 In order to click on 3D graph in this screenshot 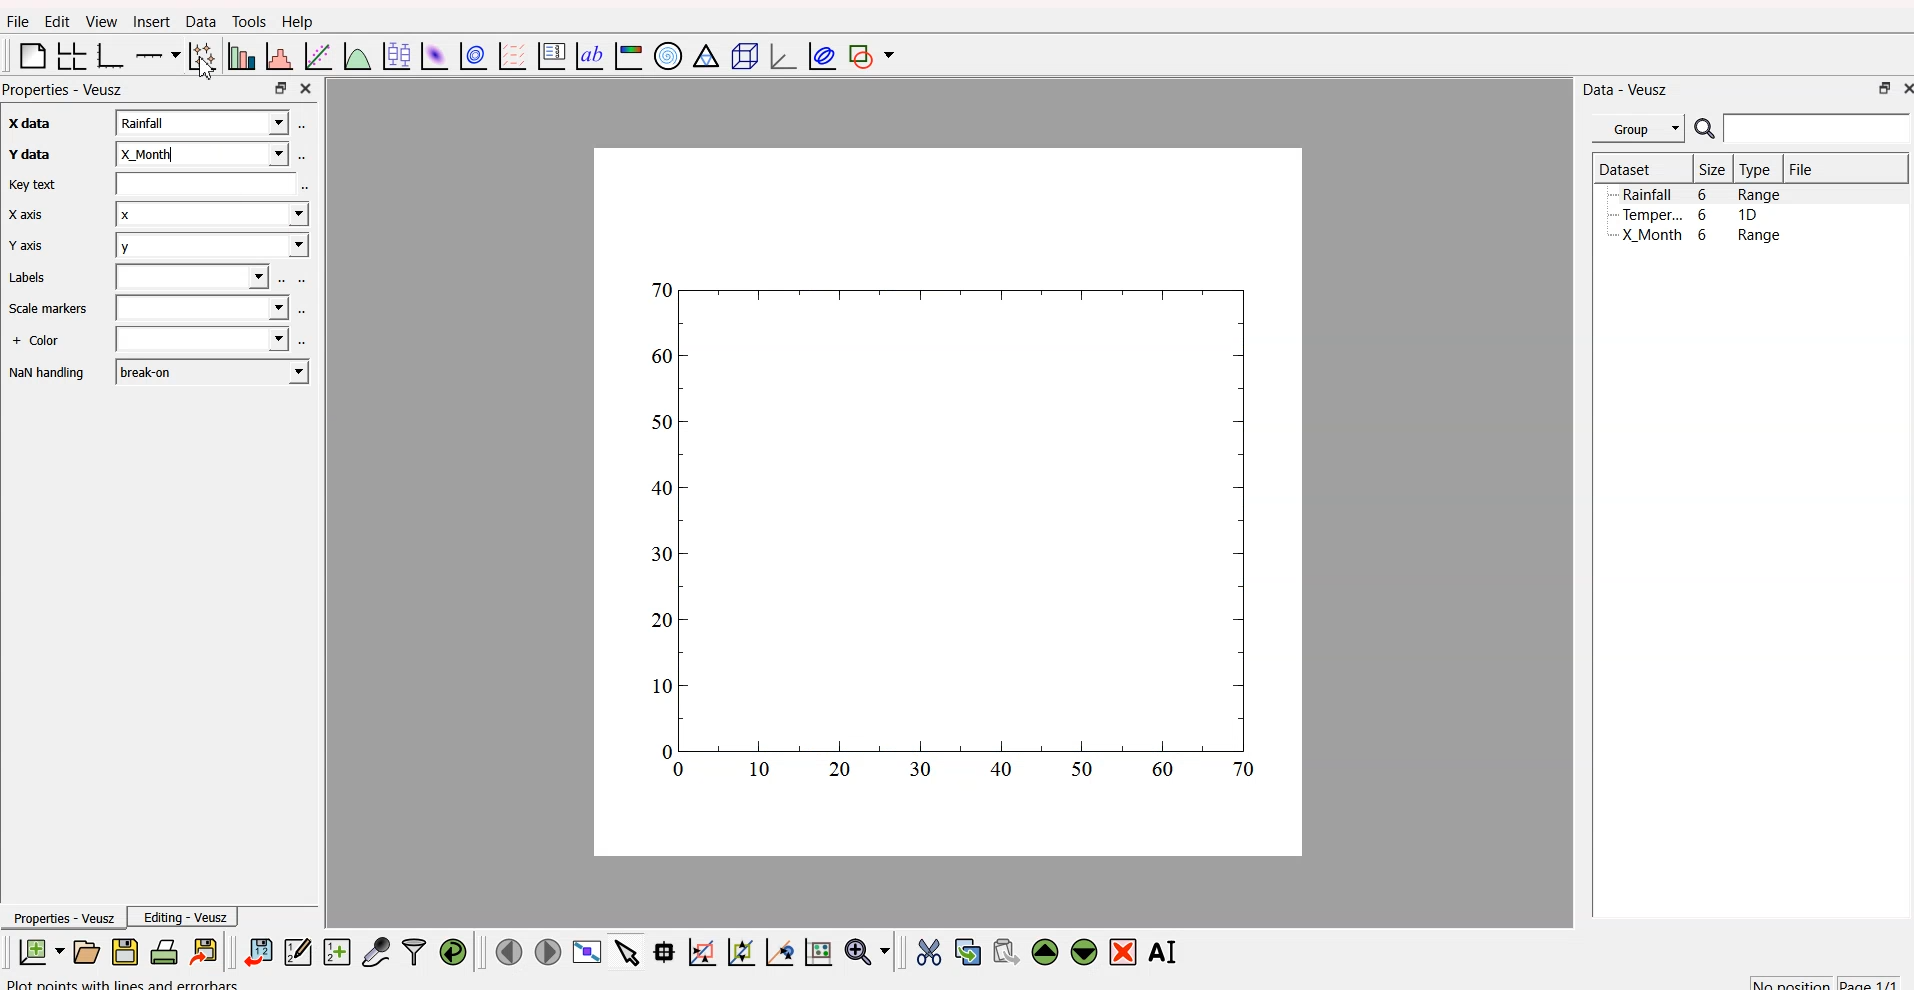, I will do `click(776, 55)`.